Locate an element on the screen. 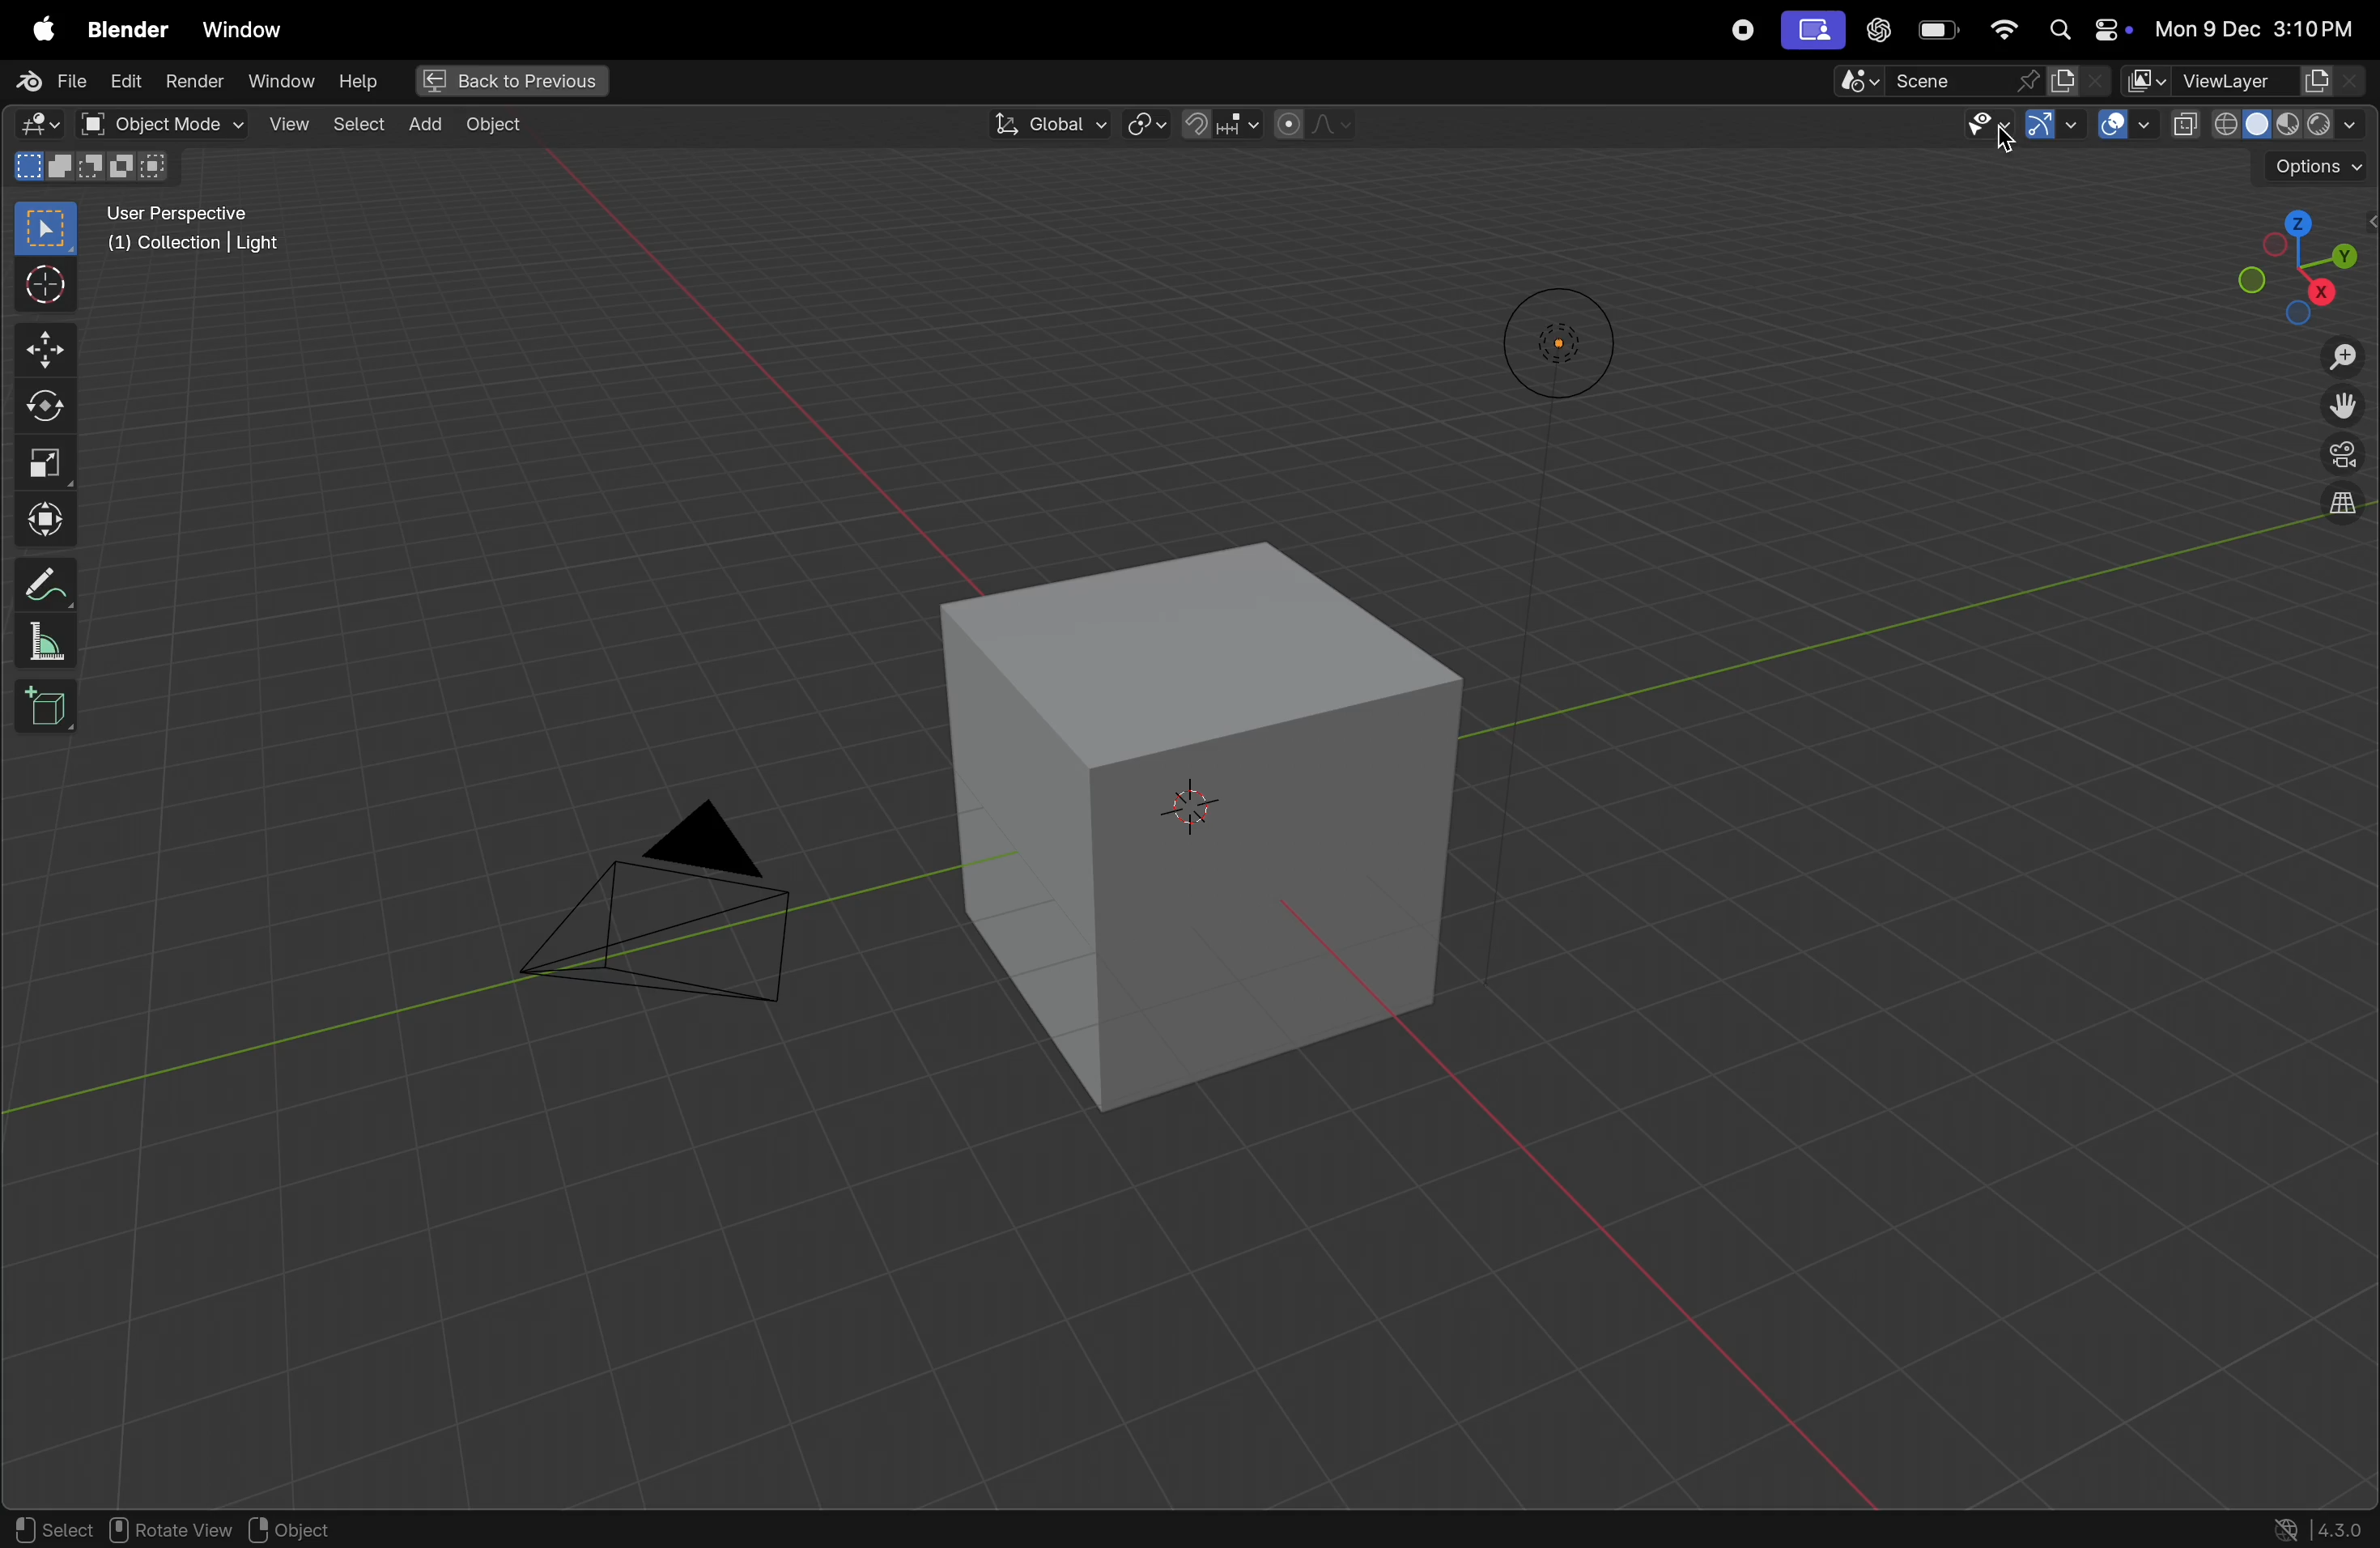 This screenshot has height=1548, width=2380. help is located at coordinates (358, 83).